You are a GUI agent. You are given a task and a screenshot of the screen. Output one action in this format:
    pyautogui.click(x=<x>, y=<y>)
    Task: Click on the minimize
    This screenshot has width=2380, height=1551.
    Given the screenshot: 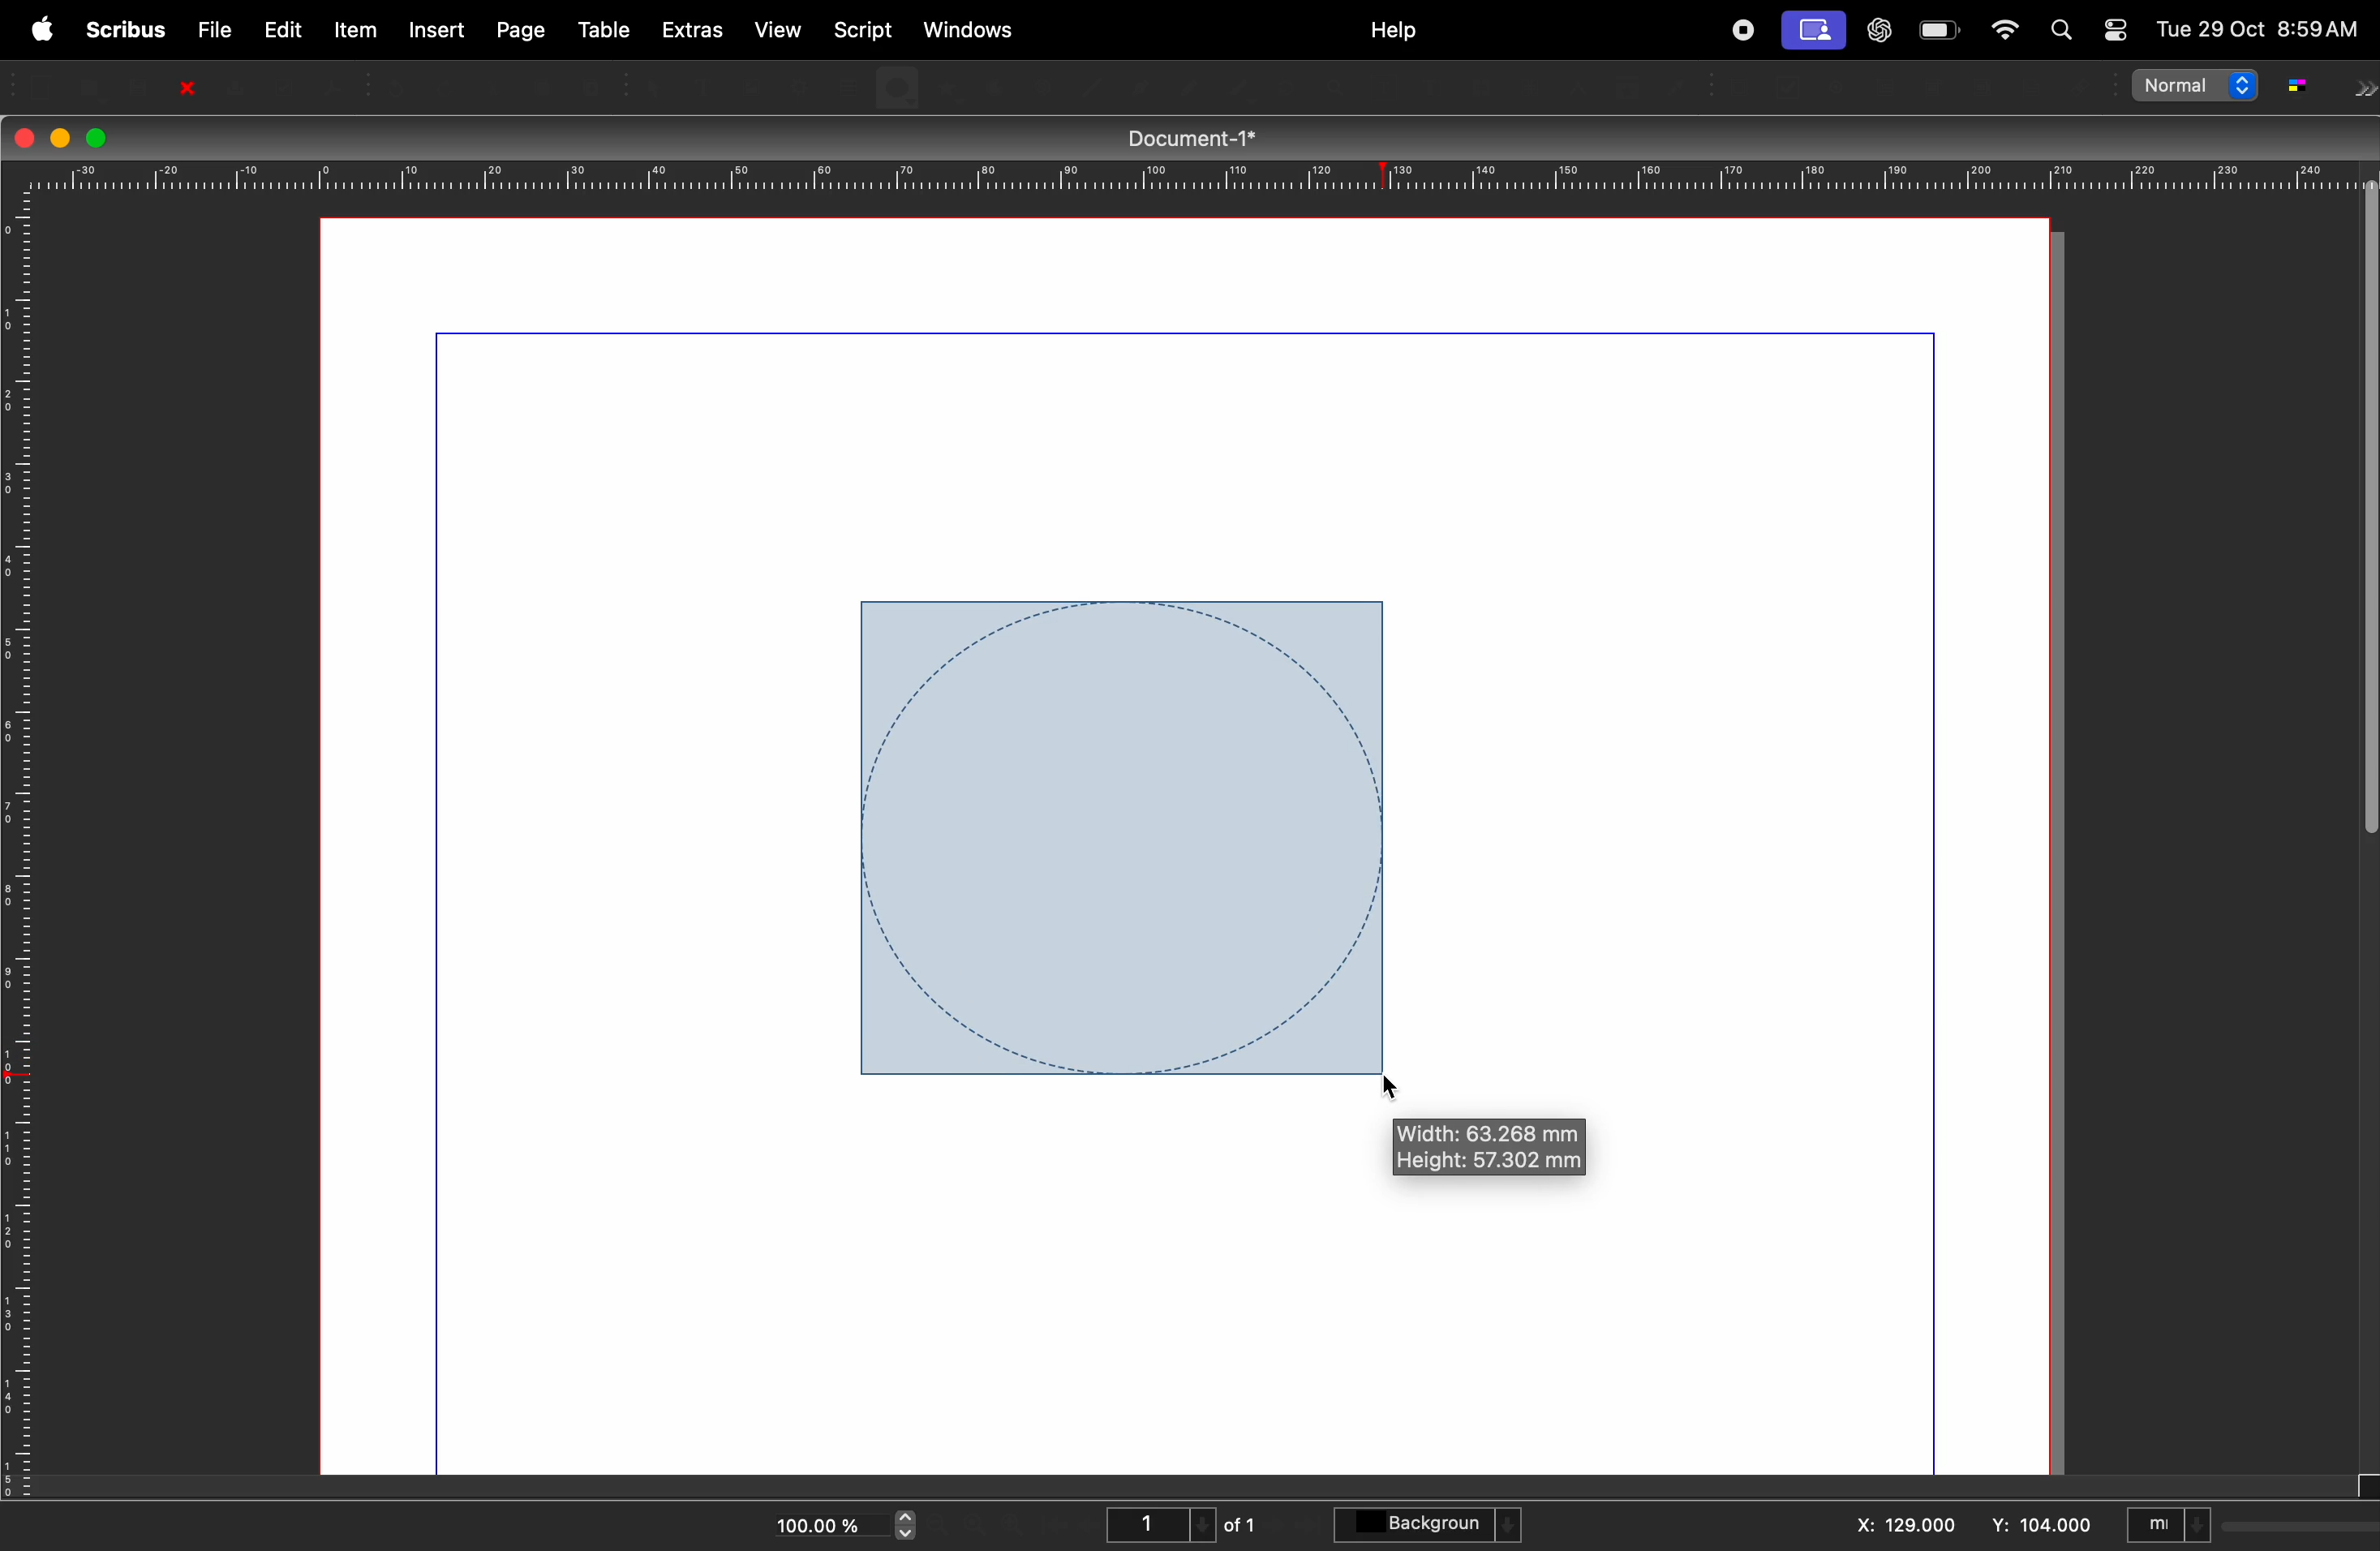 What is the action you would take?
    pyautogui.click(x=57, y=136)
    